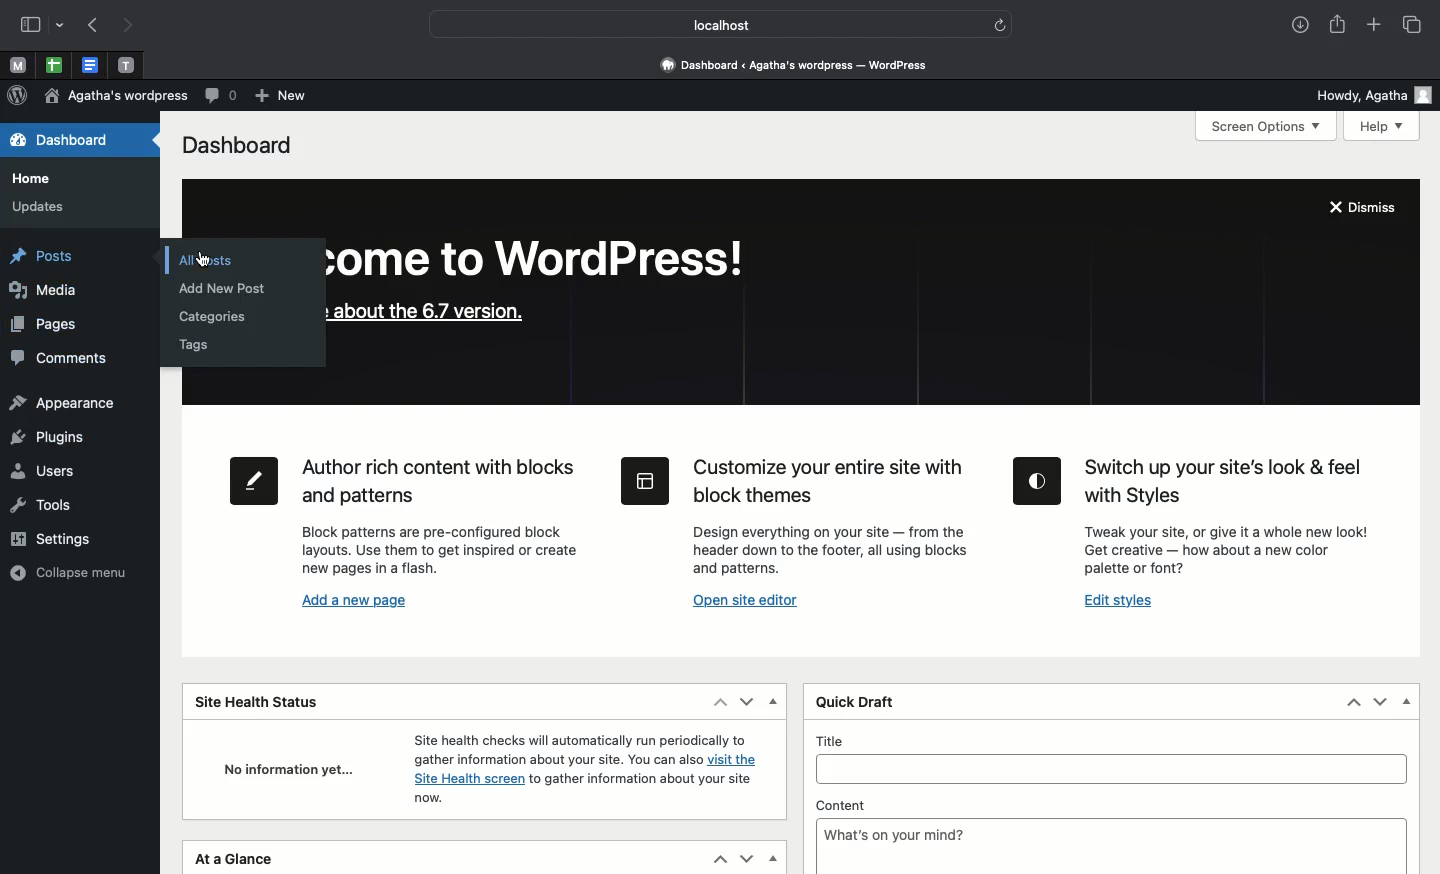 Image resolution: width=1440 pixels, height=874 pixels. I want to click on Title, so click(1112, 740).